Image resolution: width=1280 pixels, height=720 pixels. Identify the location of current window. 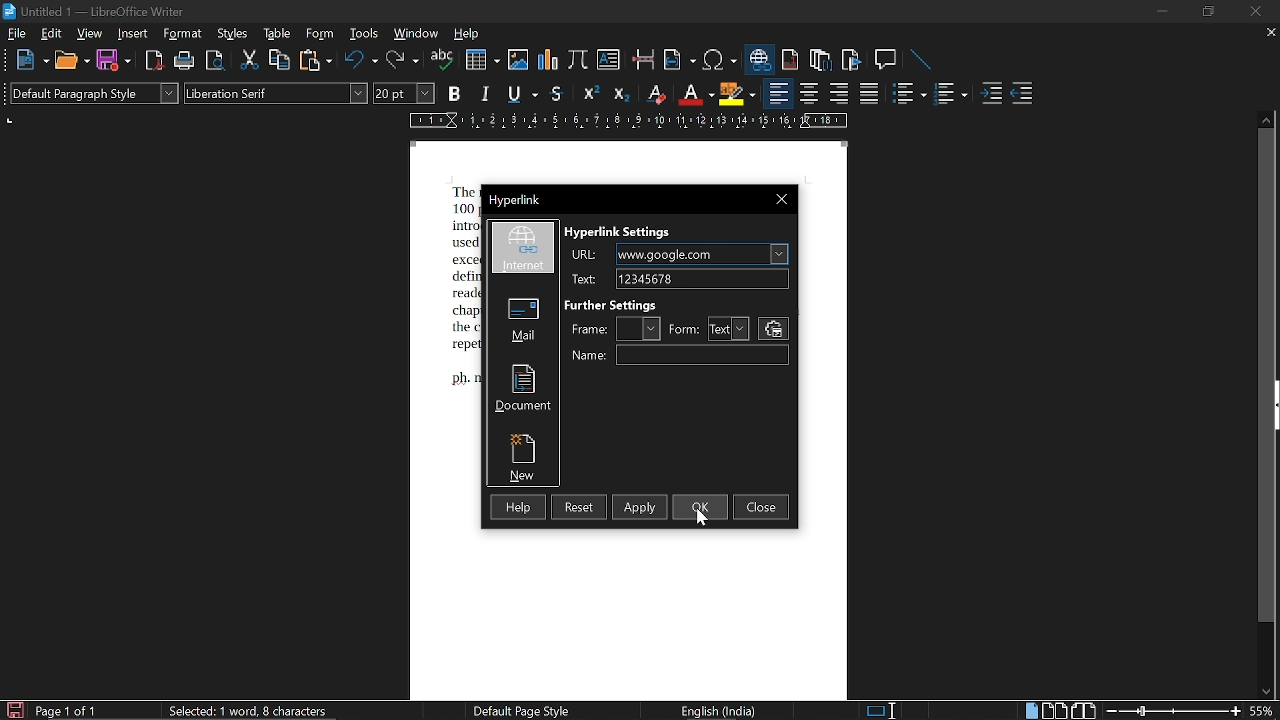
(523, 201).